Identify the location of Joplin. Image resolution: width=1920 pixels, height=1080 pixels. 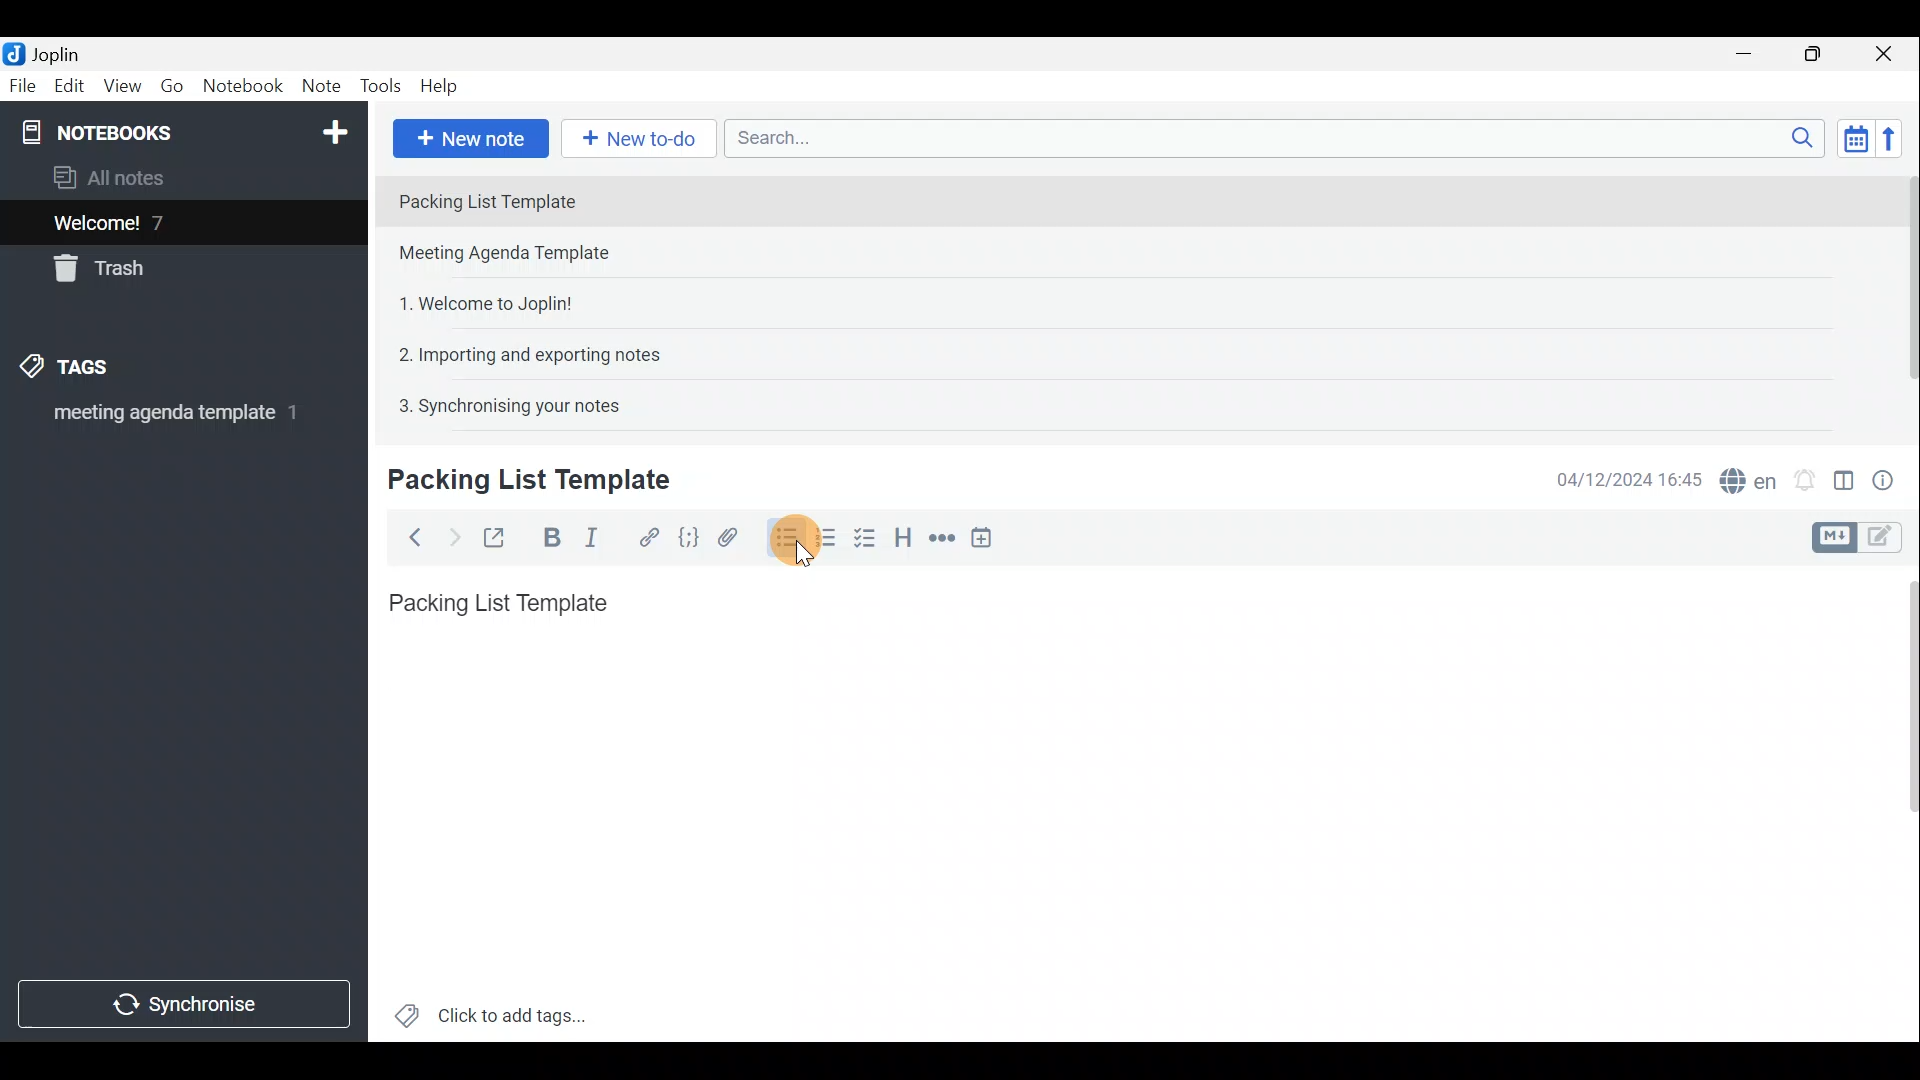
(47, 53).